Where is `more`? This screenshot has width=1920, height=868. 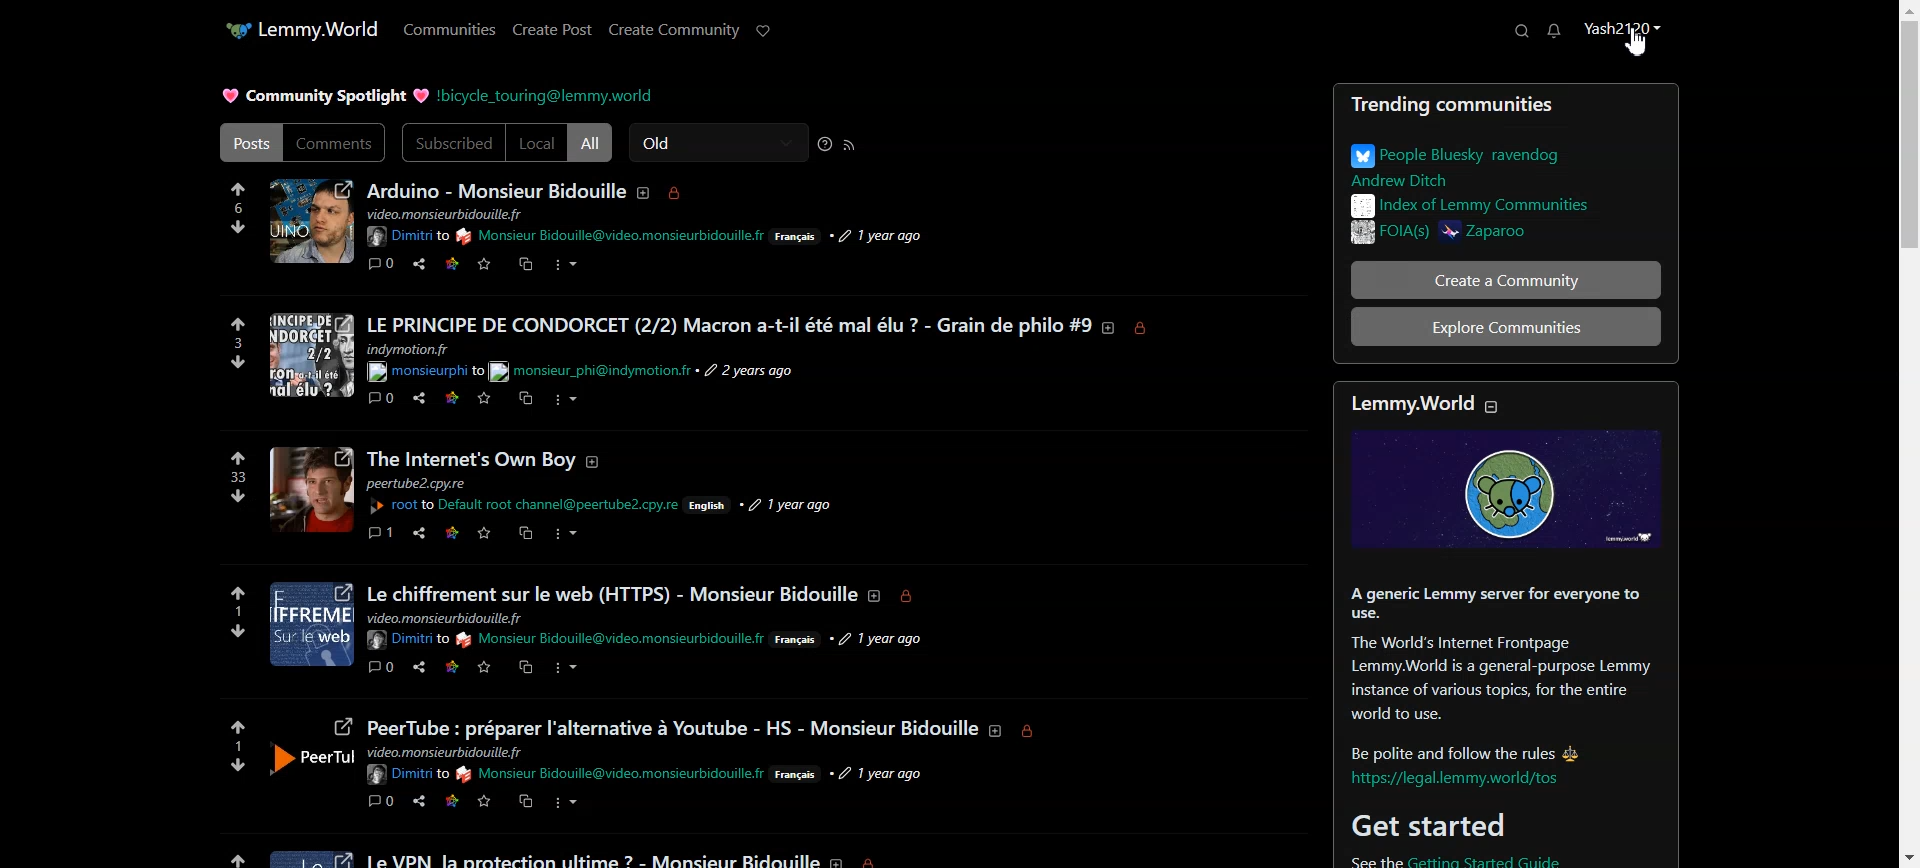
more is located at coordinates (566, 805).